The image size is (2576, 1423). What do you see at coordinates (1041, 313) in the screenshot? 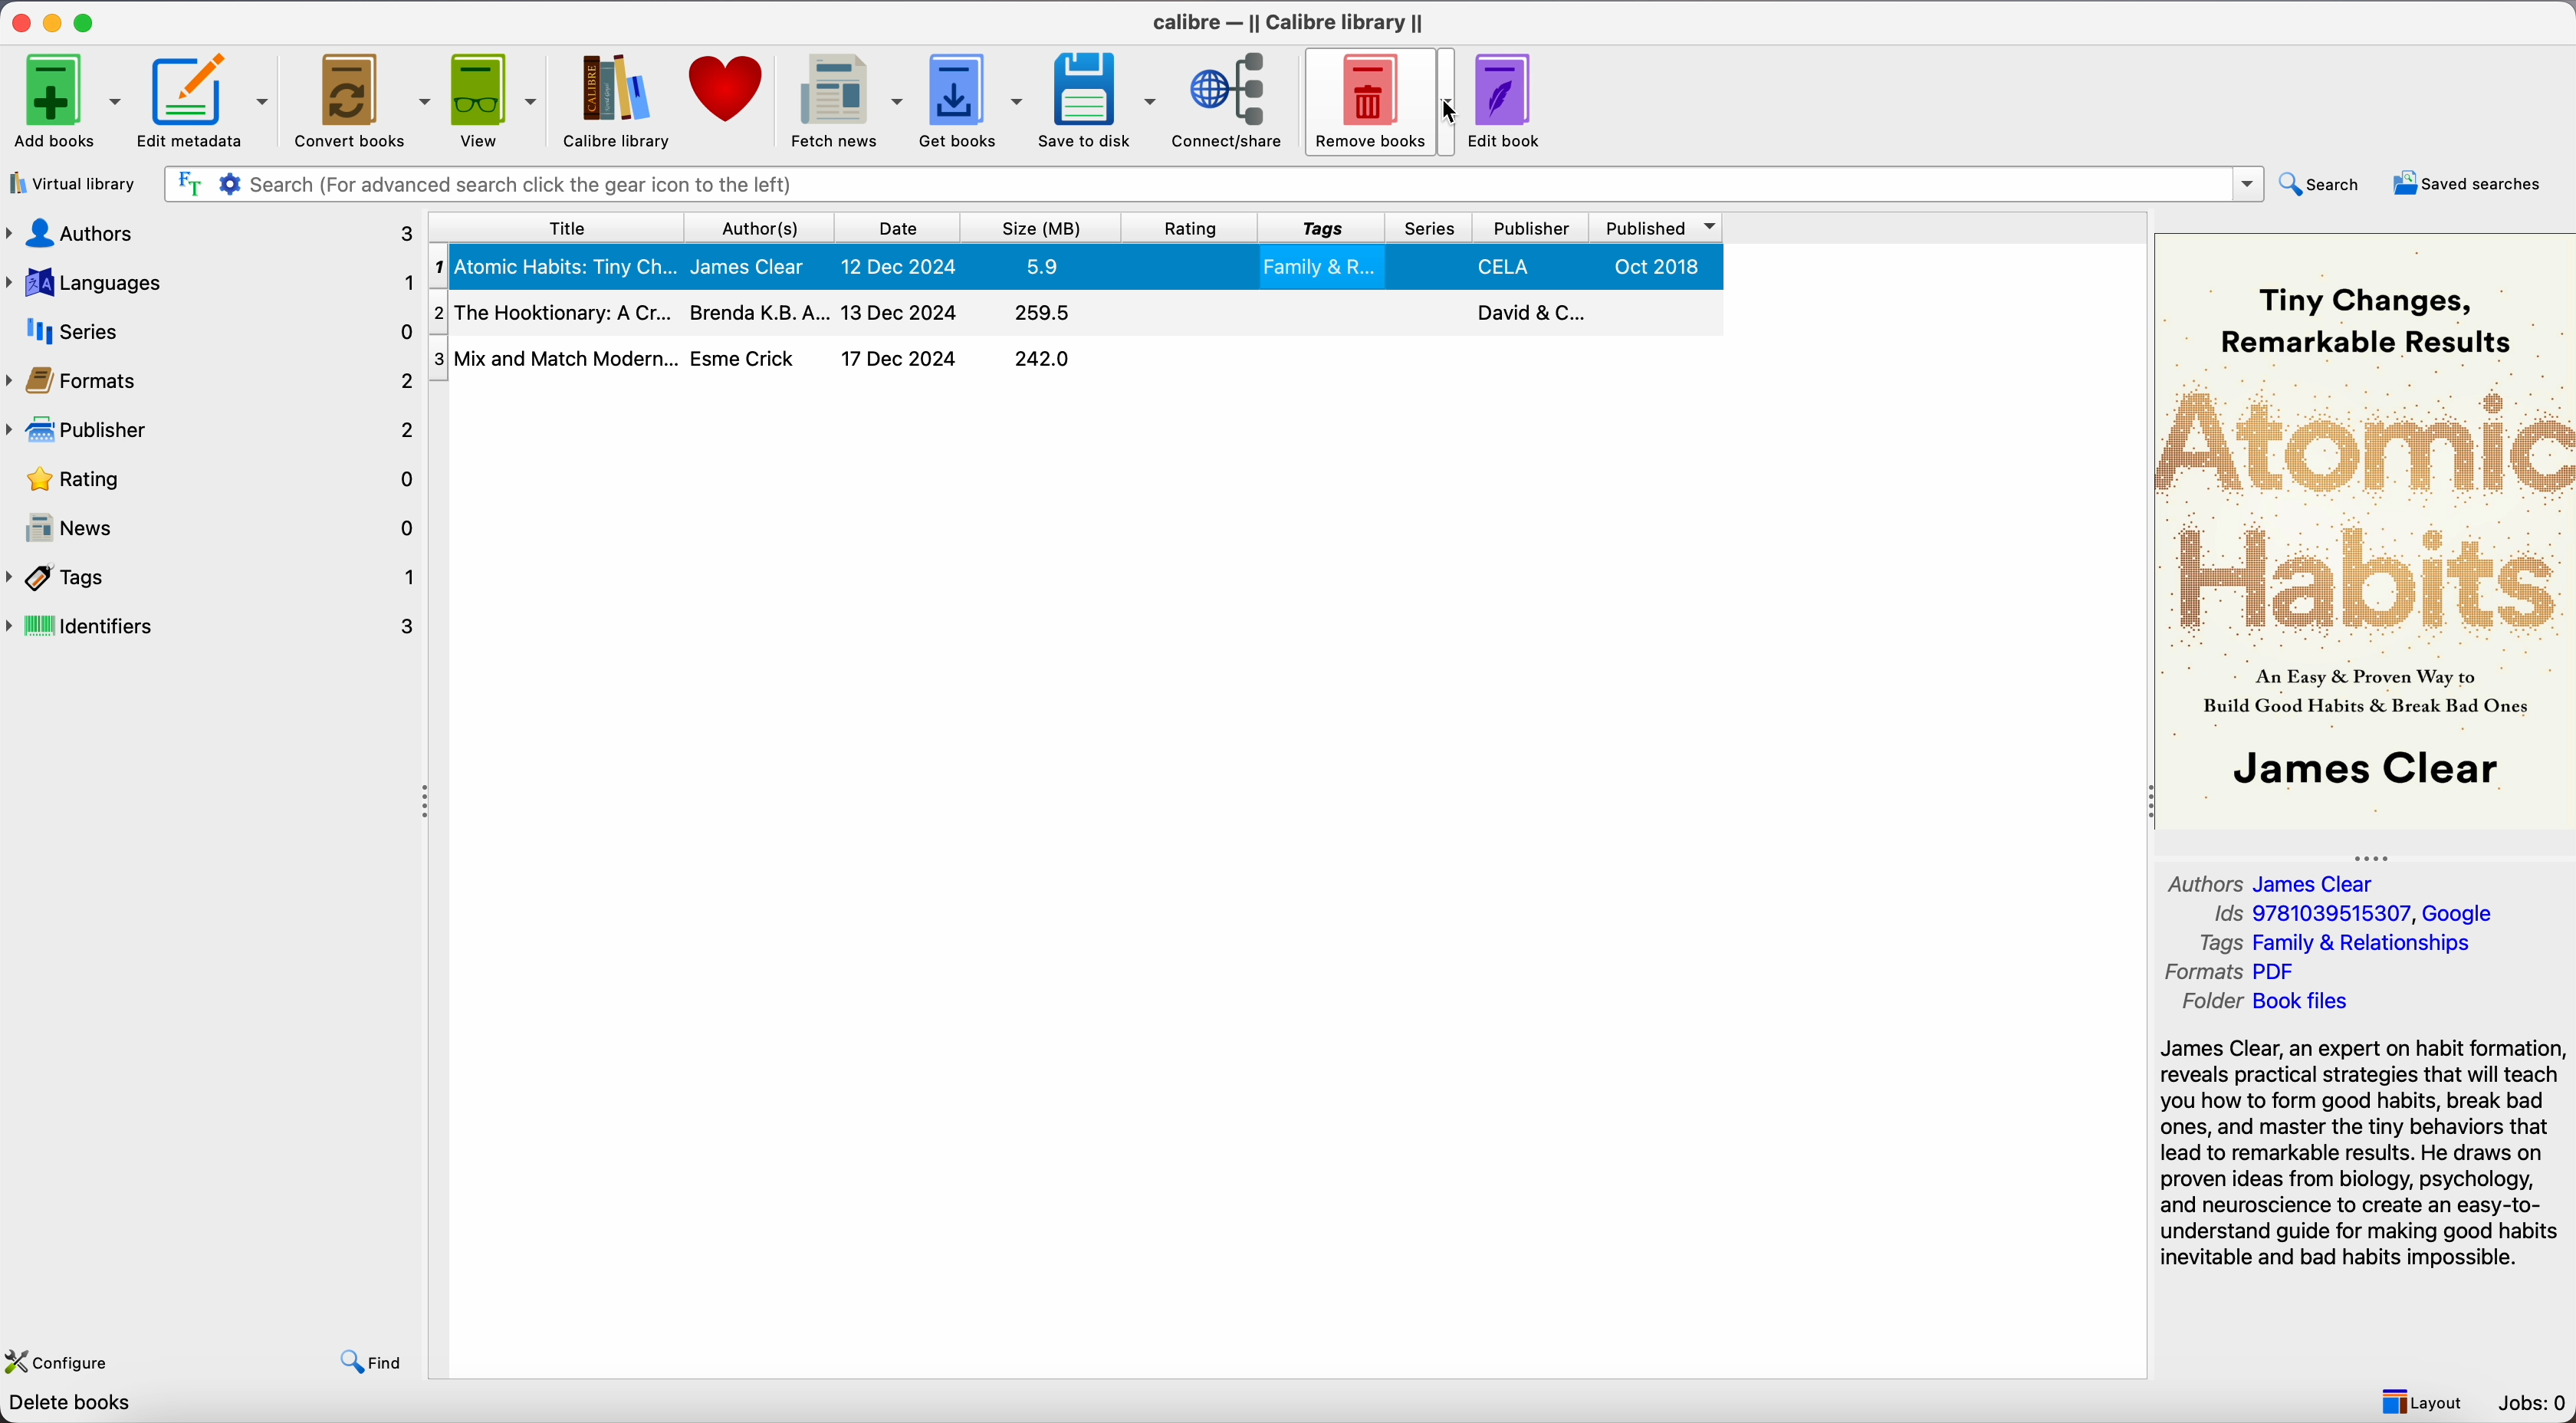
I see `295.5` at bounding box center [1041, 313].